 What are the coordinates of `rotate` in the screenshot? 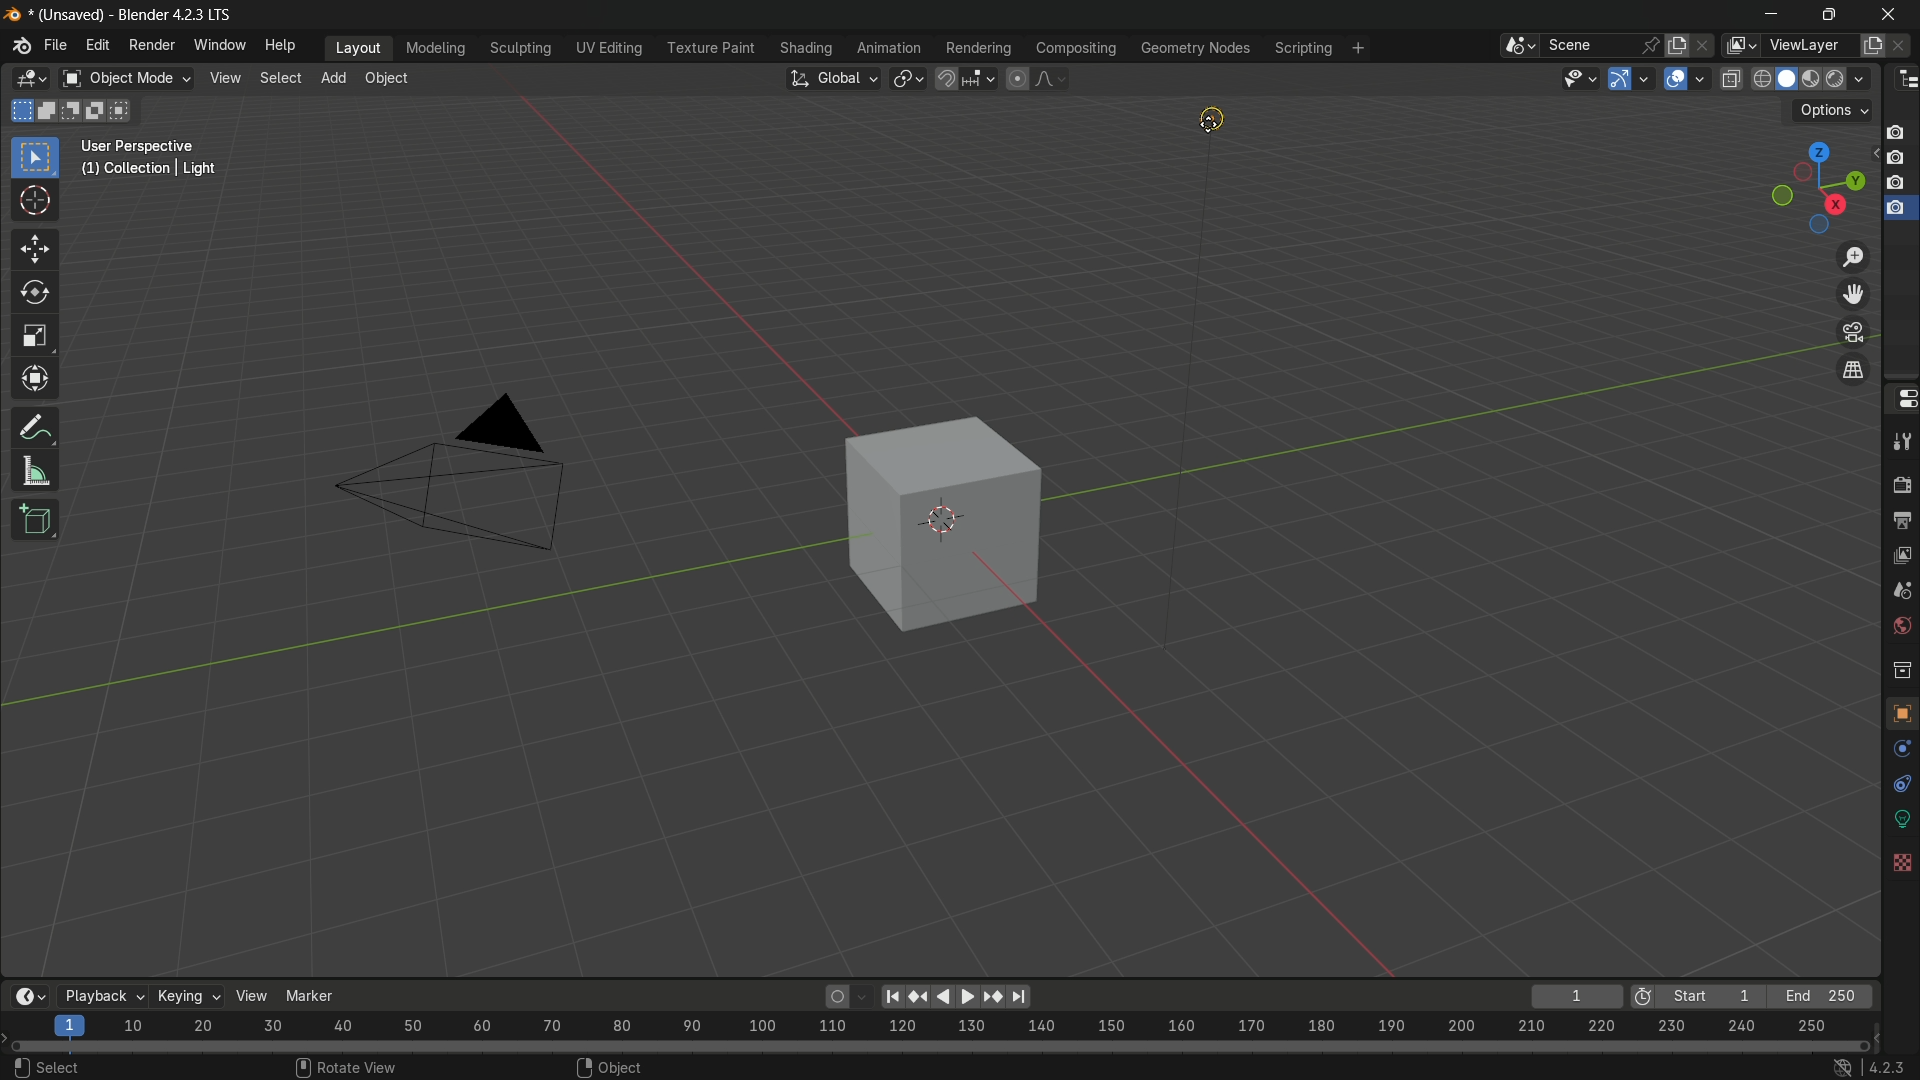 It's located at (37, 293).